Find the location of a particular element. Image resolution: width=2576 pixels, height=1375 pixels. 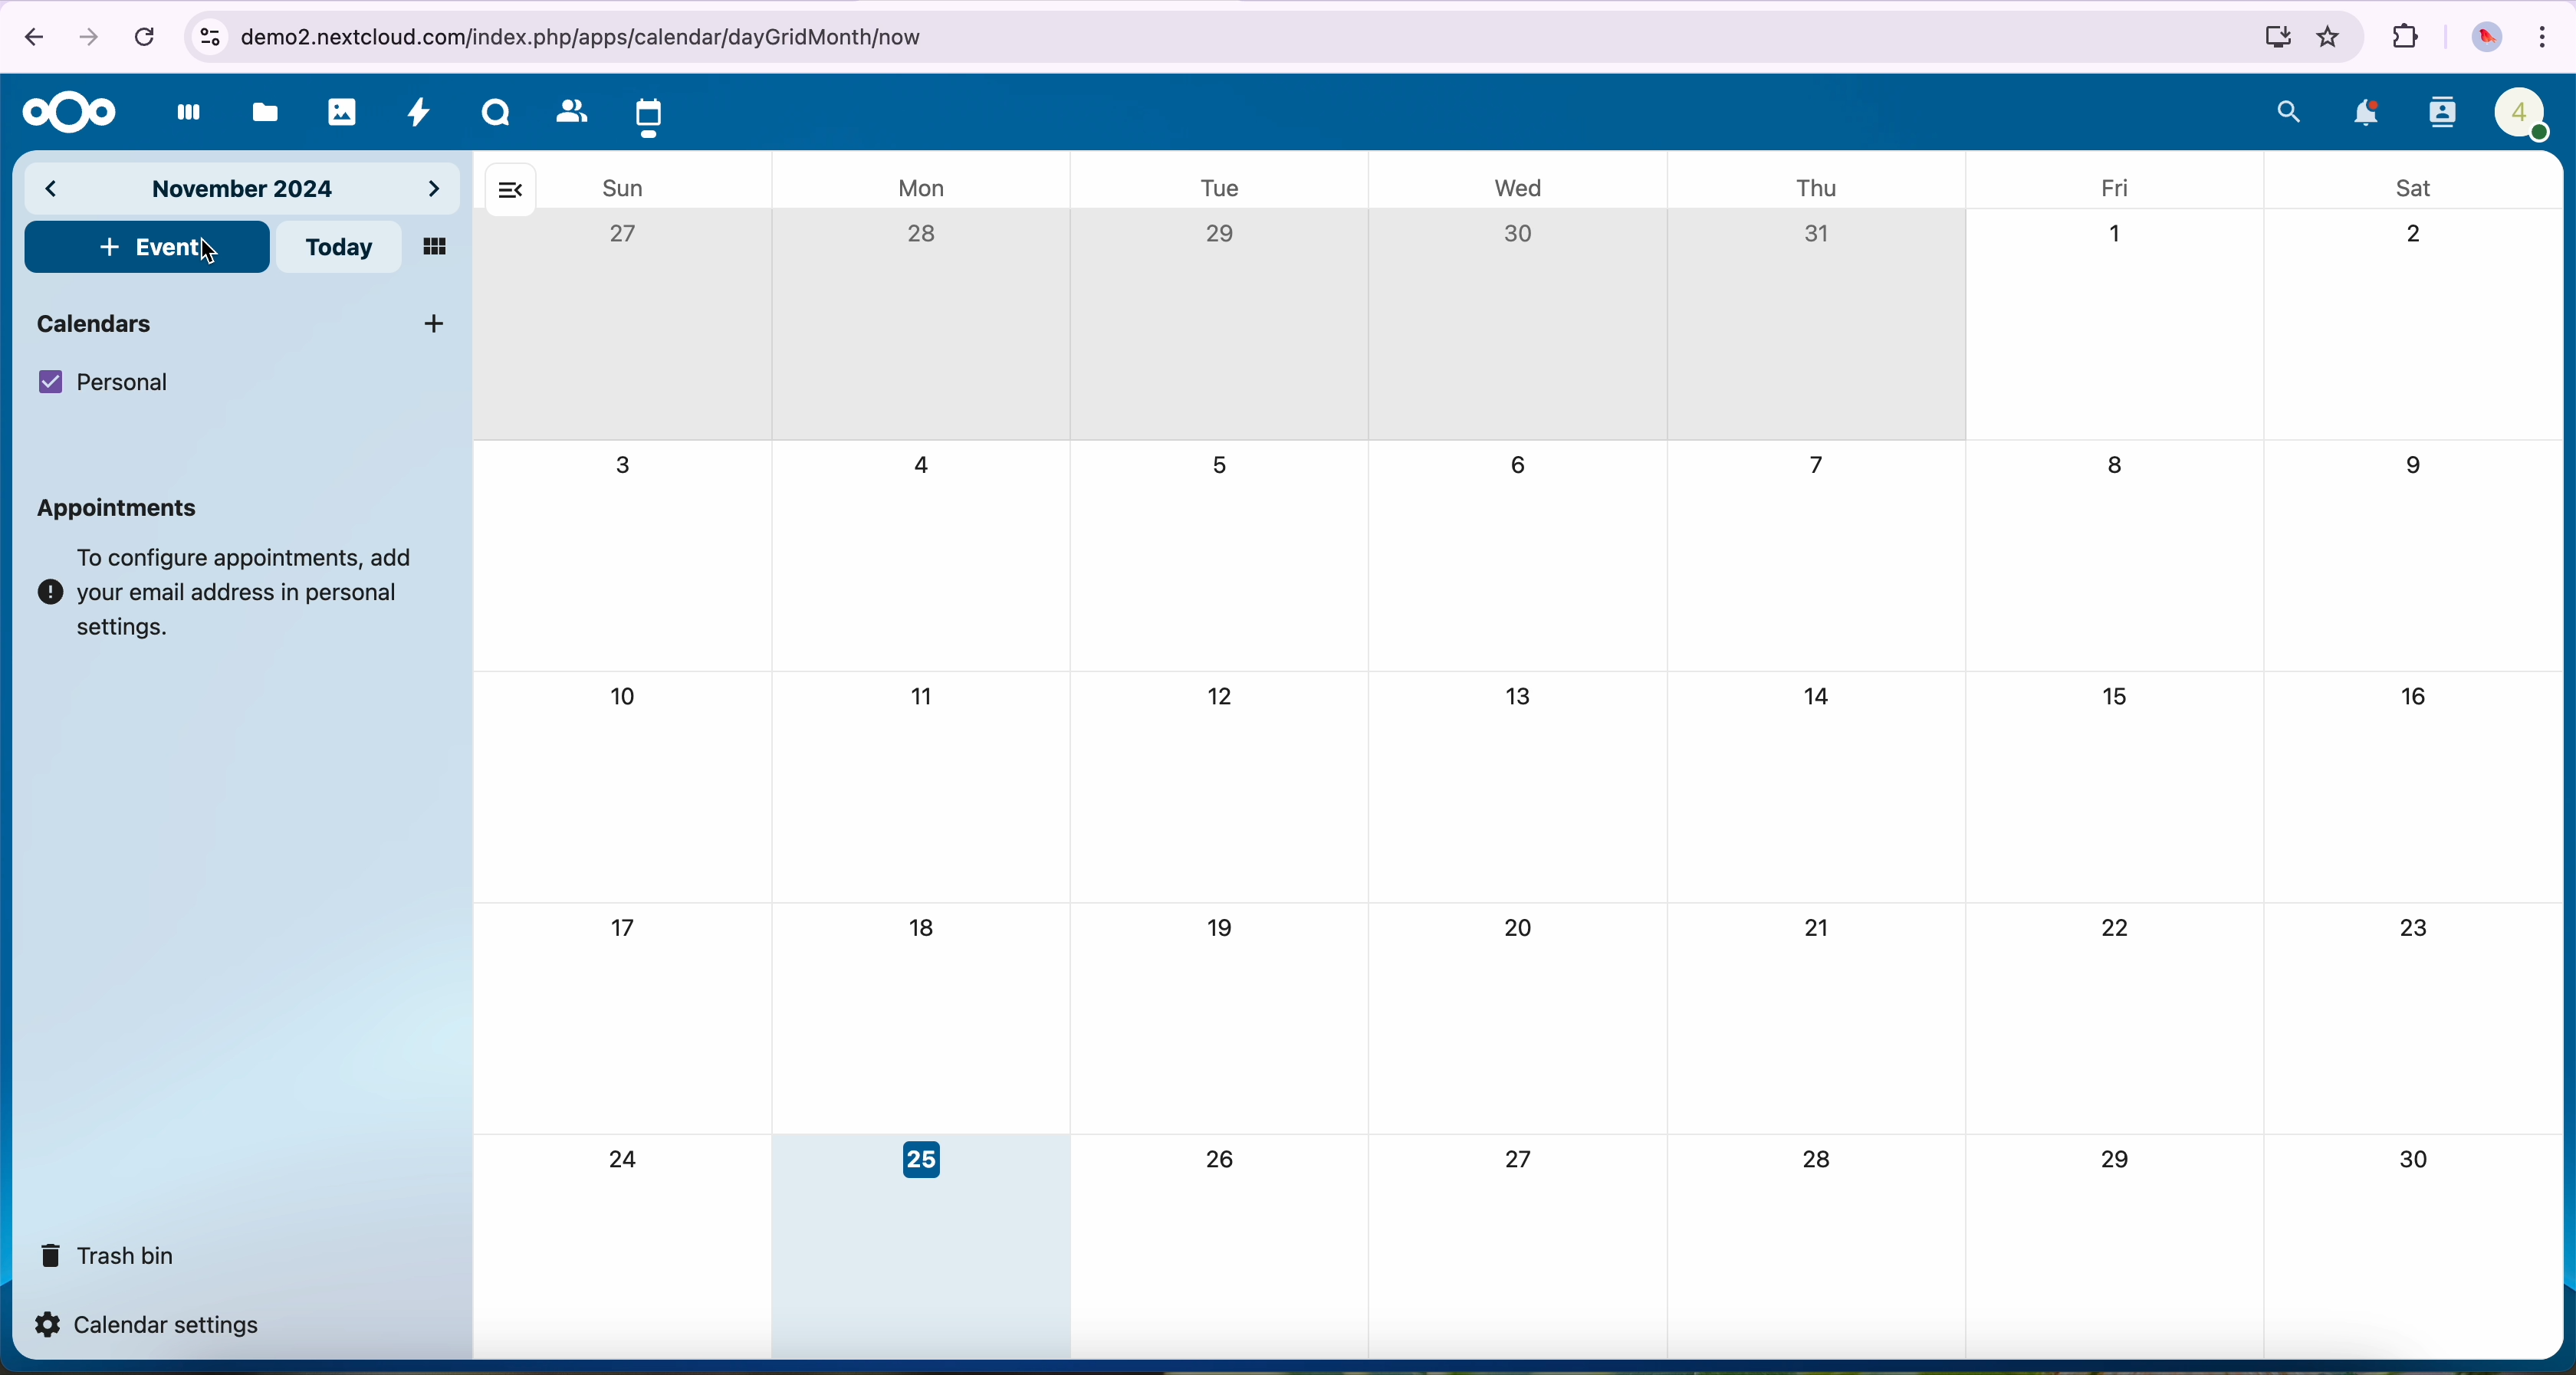

9 is located at coordinates (2410, 467).